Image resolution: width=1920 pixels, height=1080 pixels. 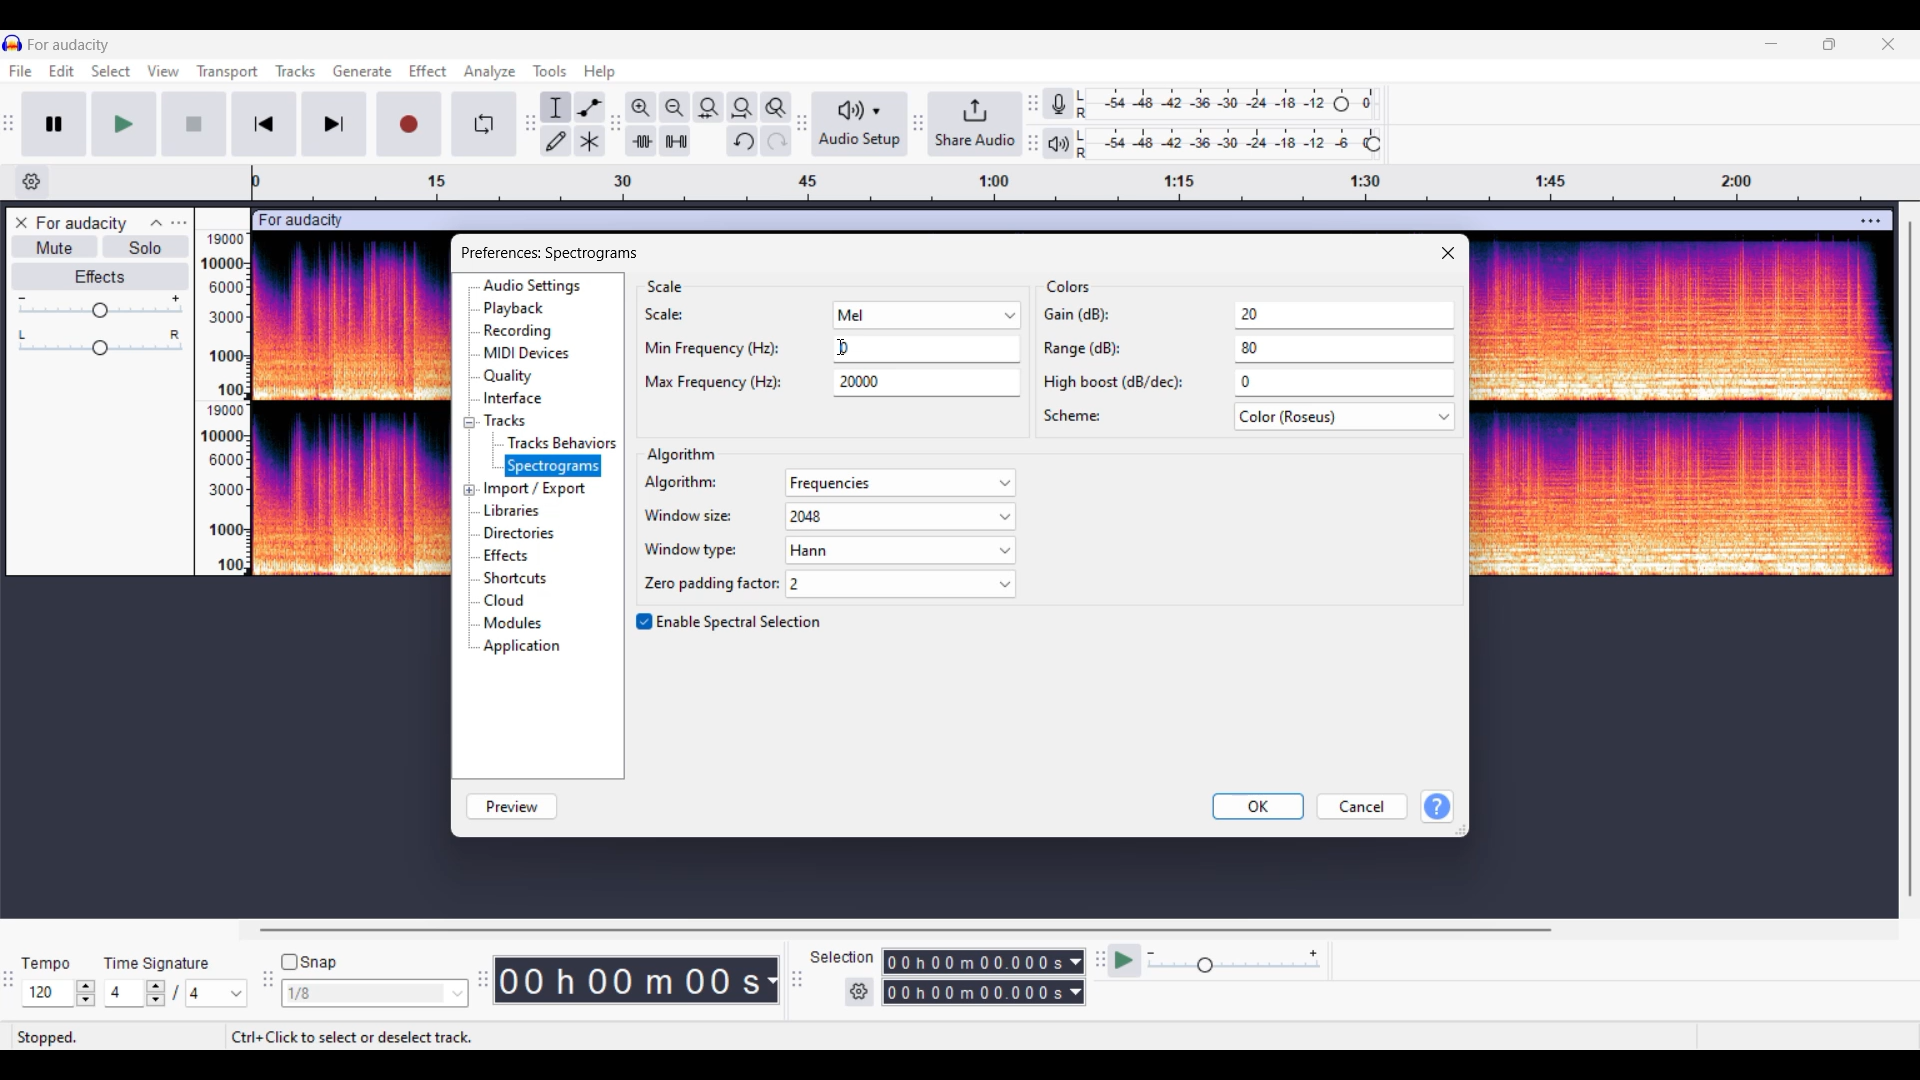 What do you see at coordinates (47, 964) in the screenshot?
I see `Indicates Tempo settings` at bounding box center [47, 964].